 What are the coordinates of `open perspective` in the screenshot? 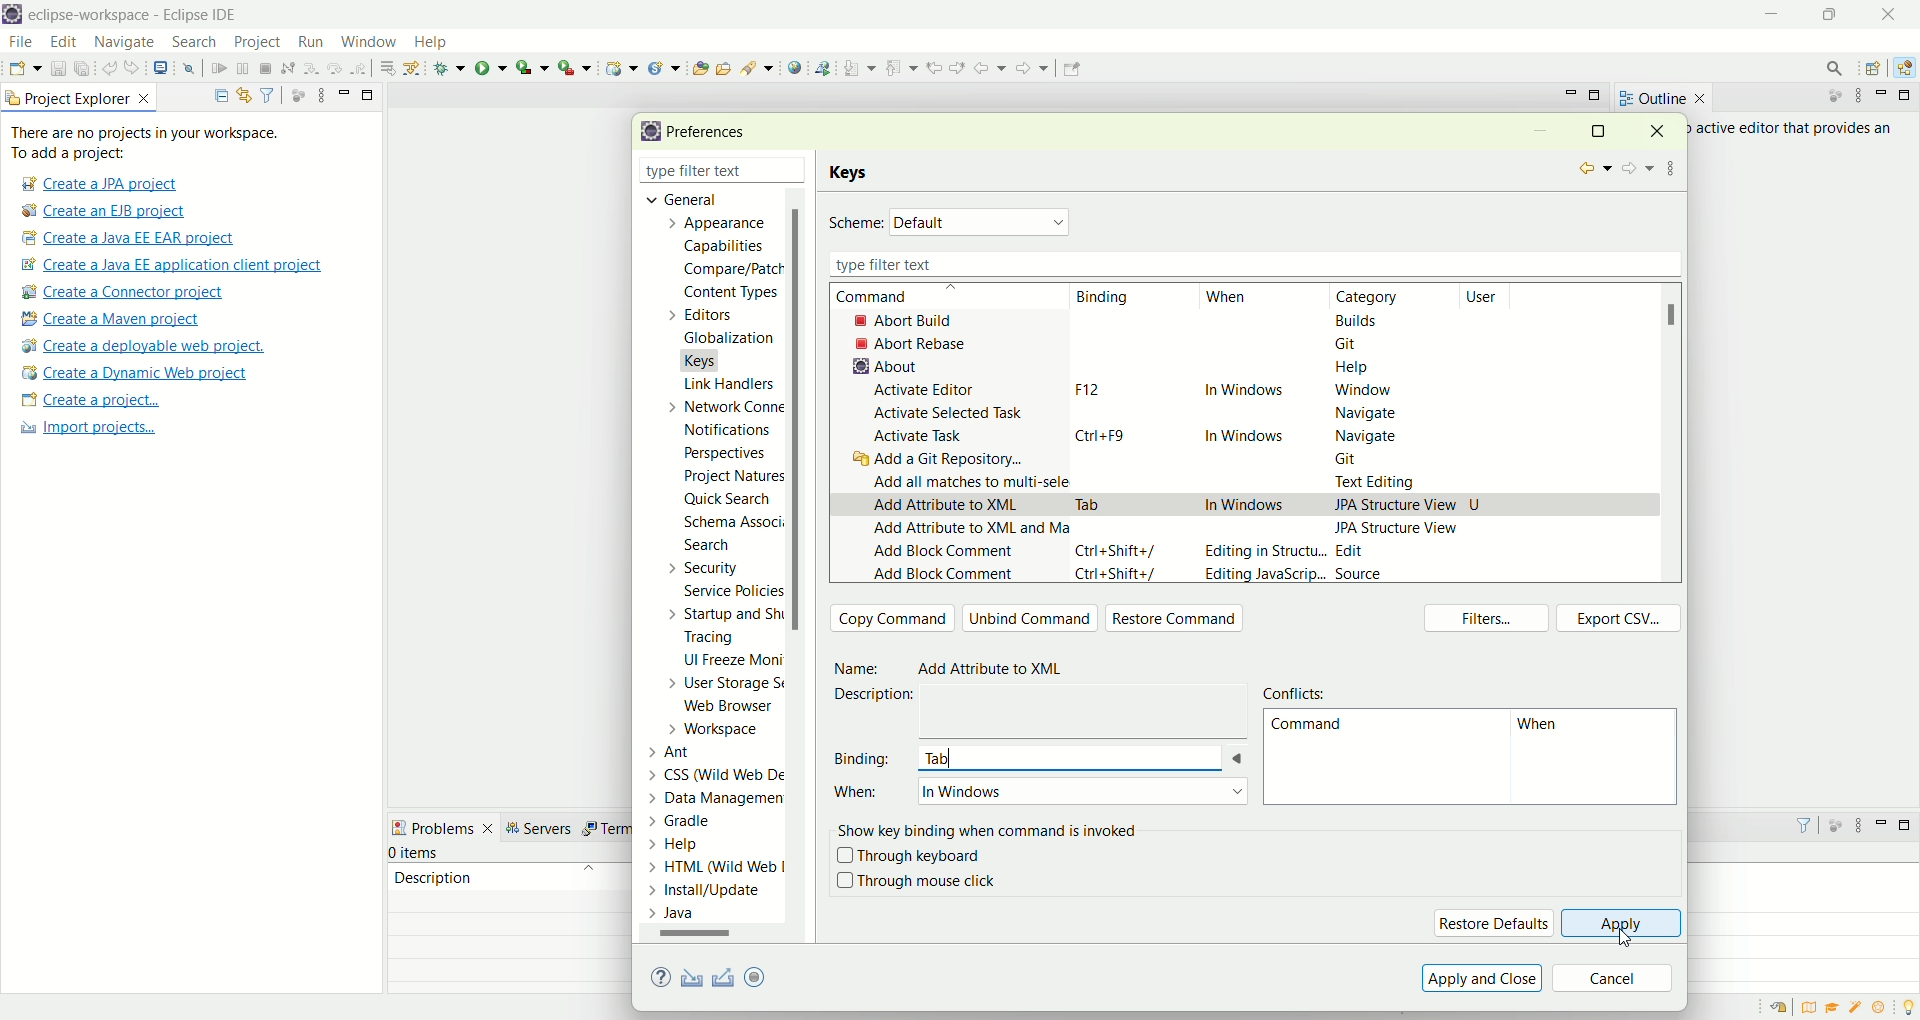 It's located at (1876, 70).